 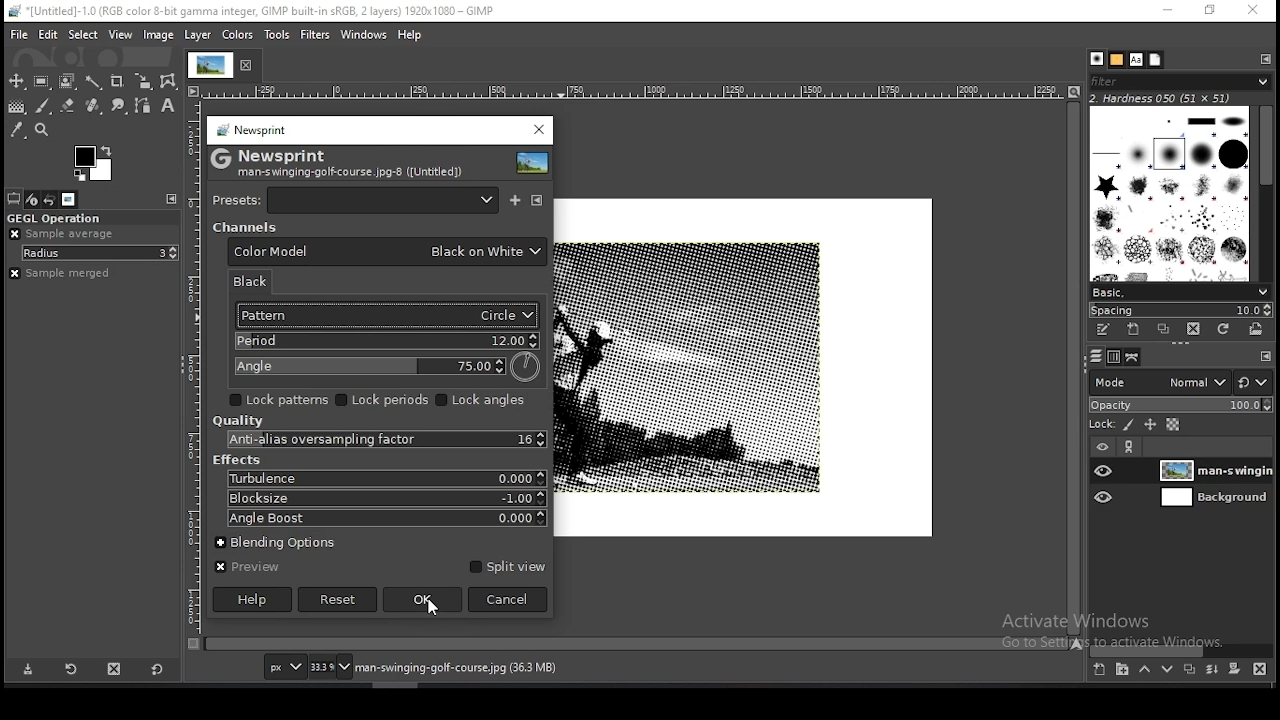 What do you see at coordinates (48, 199) in the screenshot?
I see `undo history` at bounding box center [48, 199].